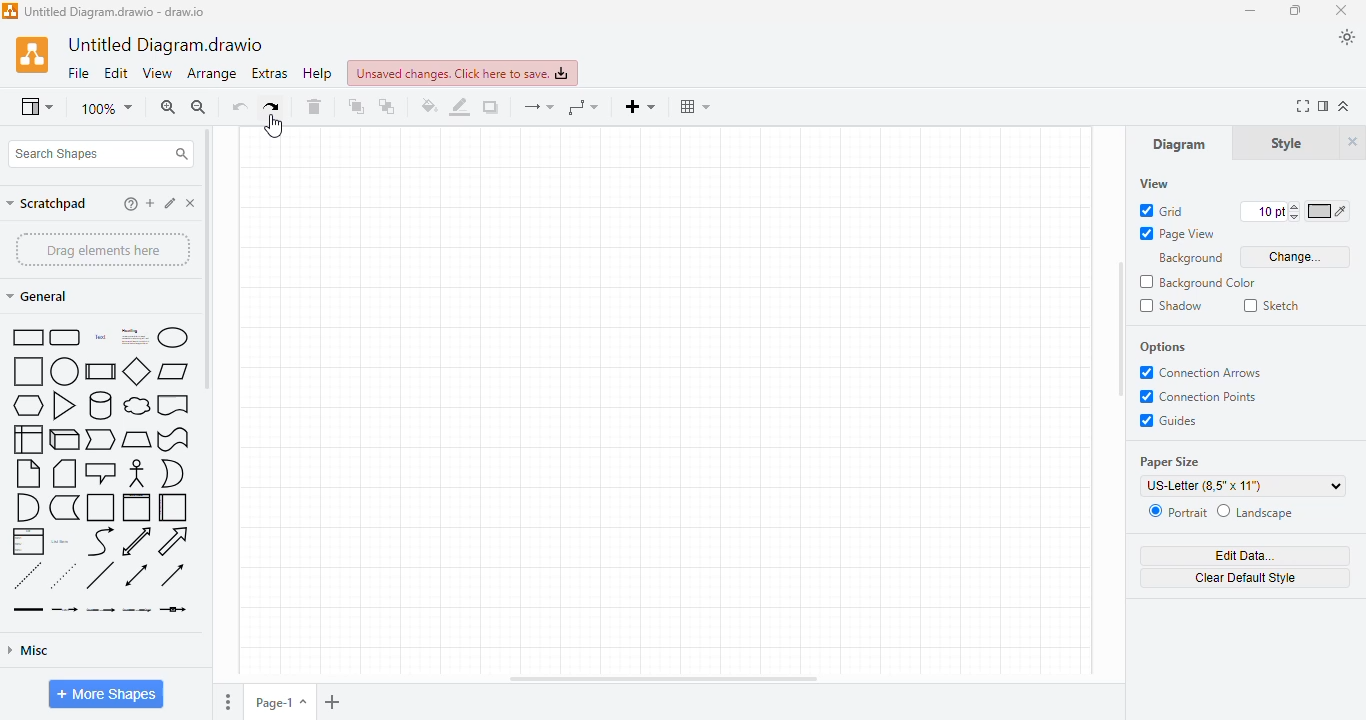 The height and width of the screenshot is (720, 1366). What do you see at coordinates (101, 406) in the screenshot?
I see `cylinder` at bounding box center [101, 406].